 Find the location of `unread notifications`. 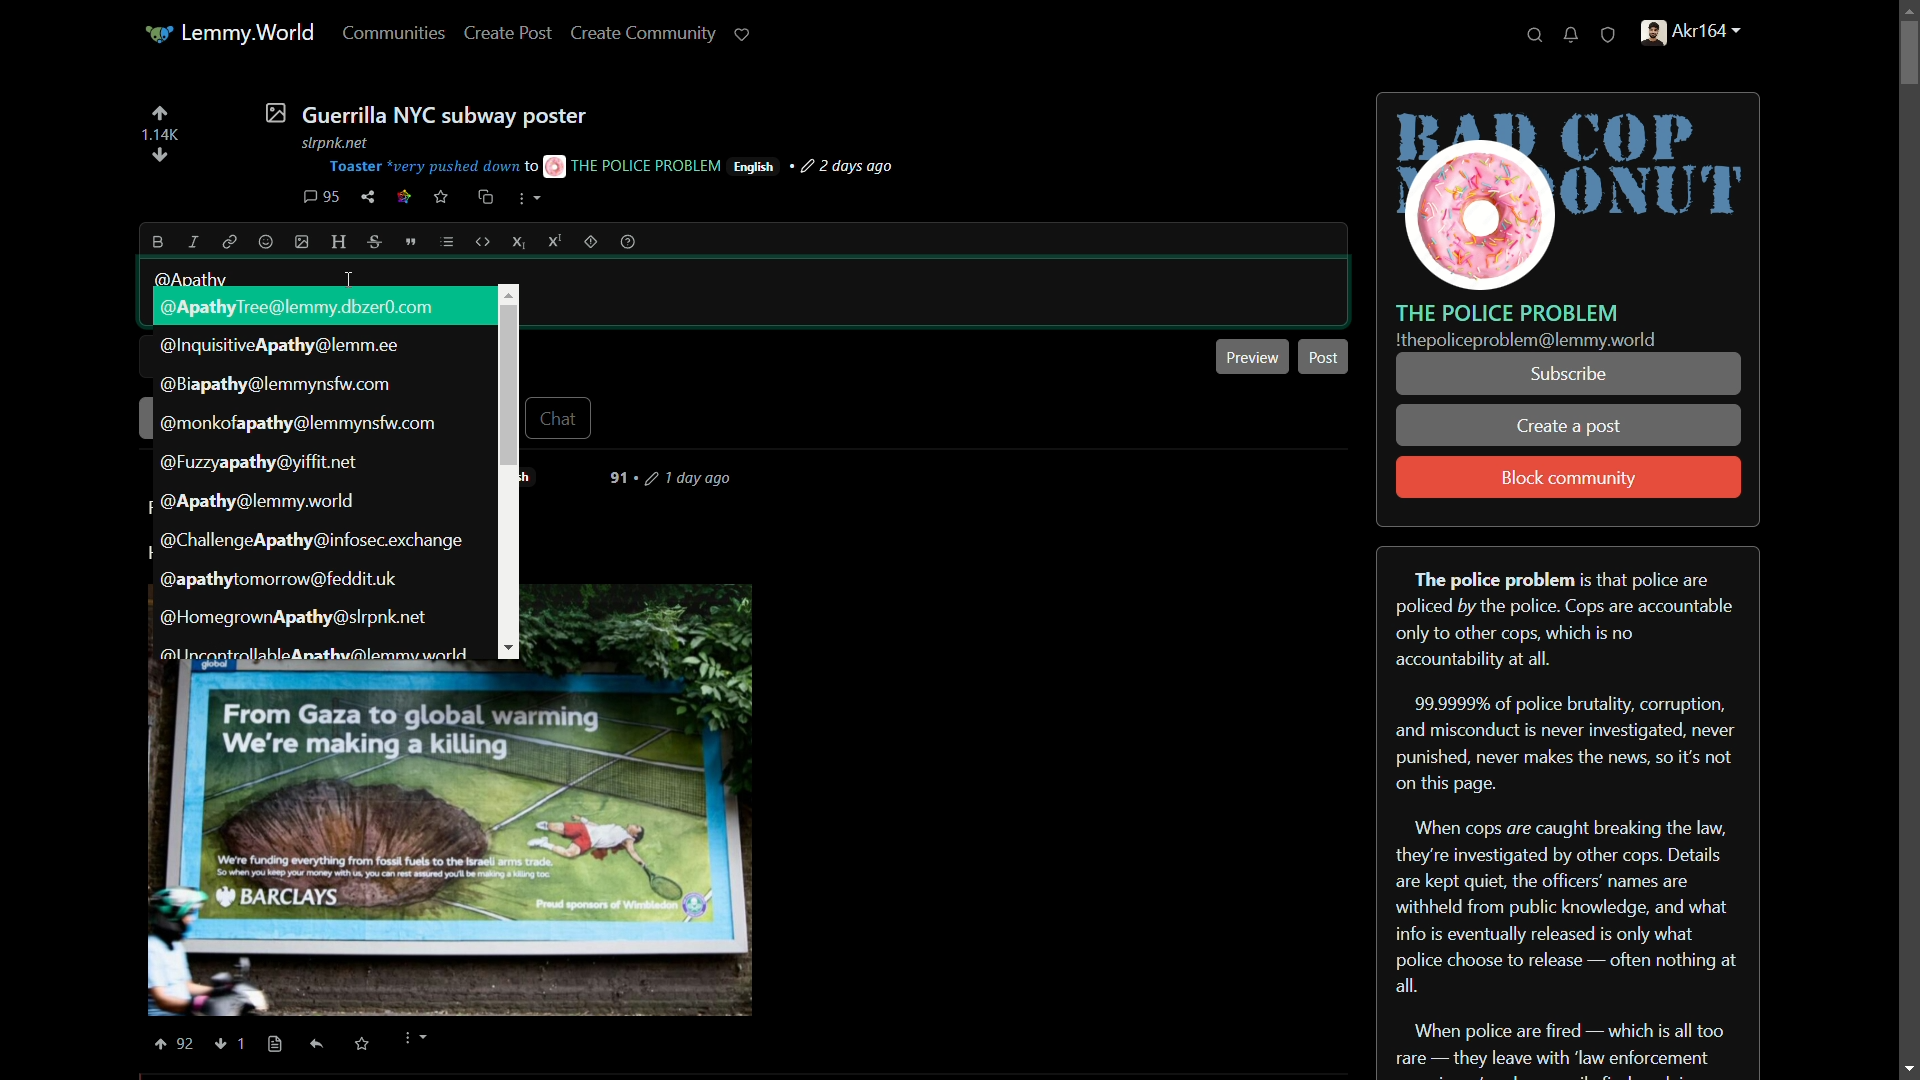

unread notifications is located at coordinates (1573, 35).